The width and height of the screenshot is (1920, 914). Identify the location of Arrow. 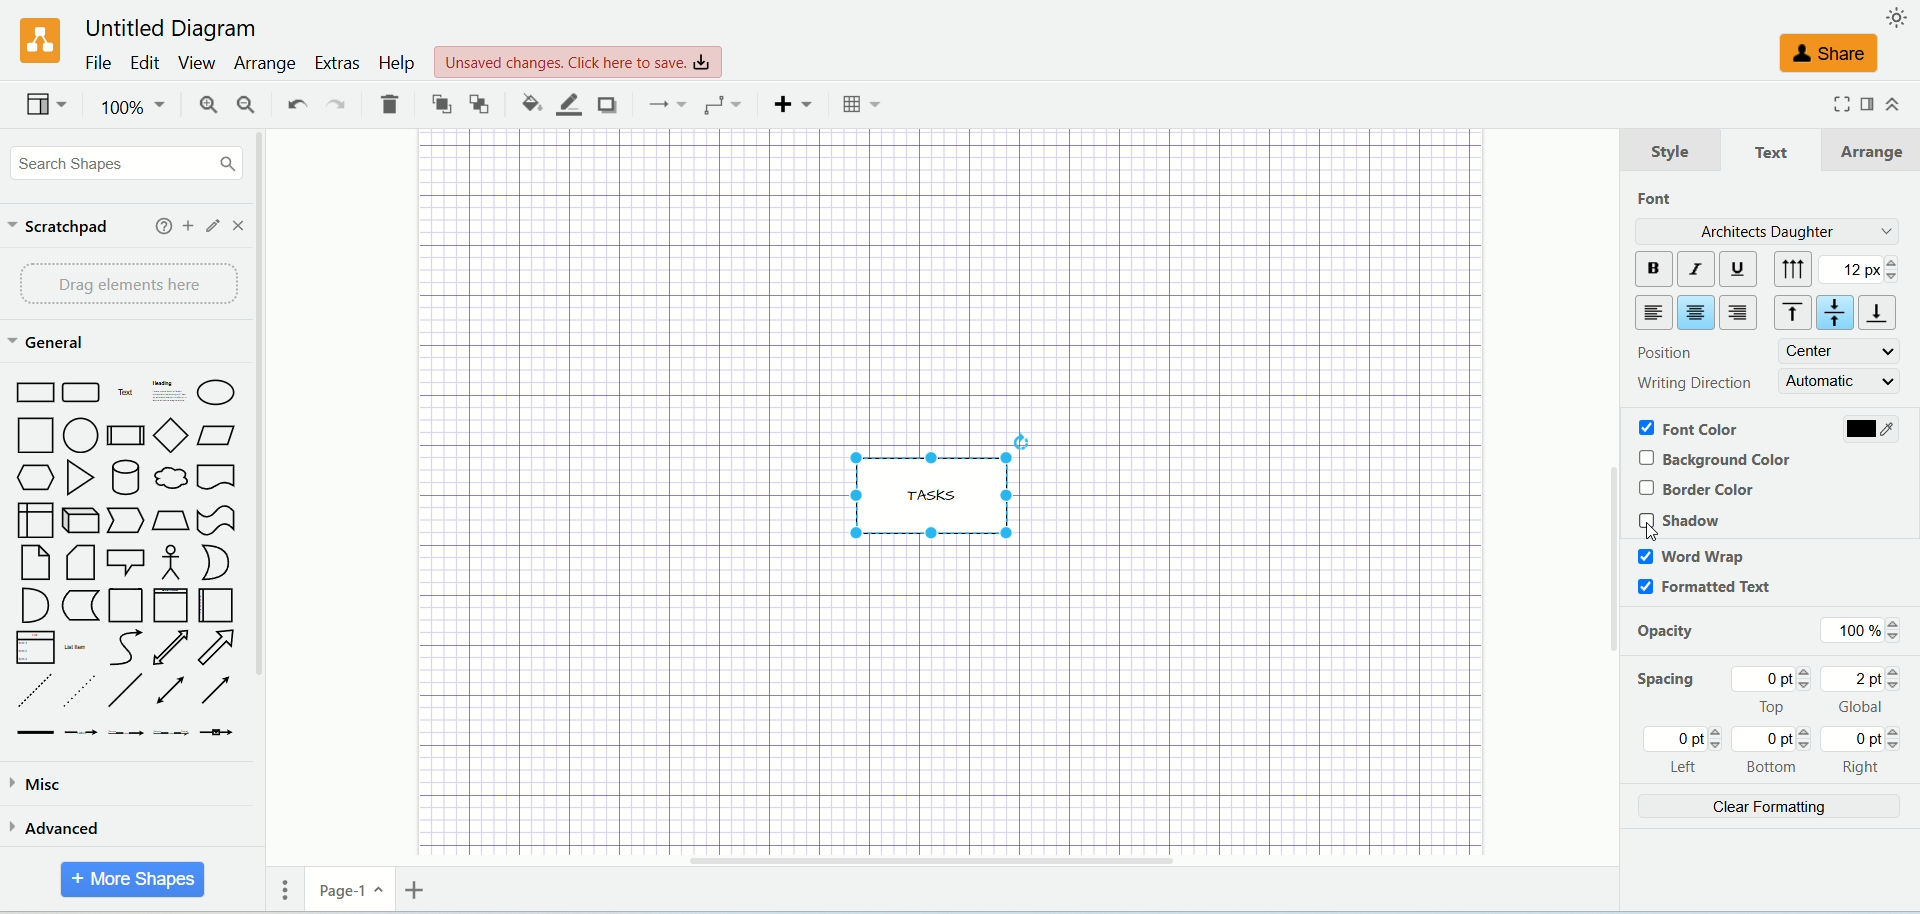
(217, 647).